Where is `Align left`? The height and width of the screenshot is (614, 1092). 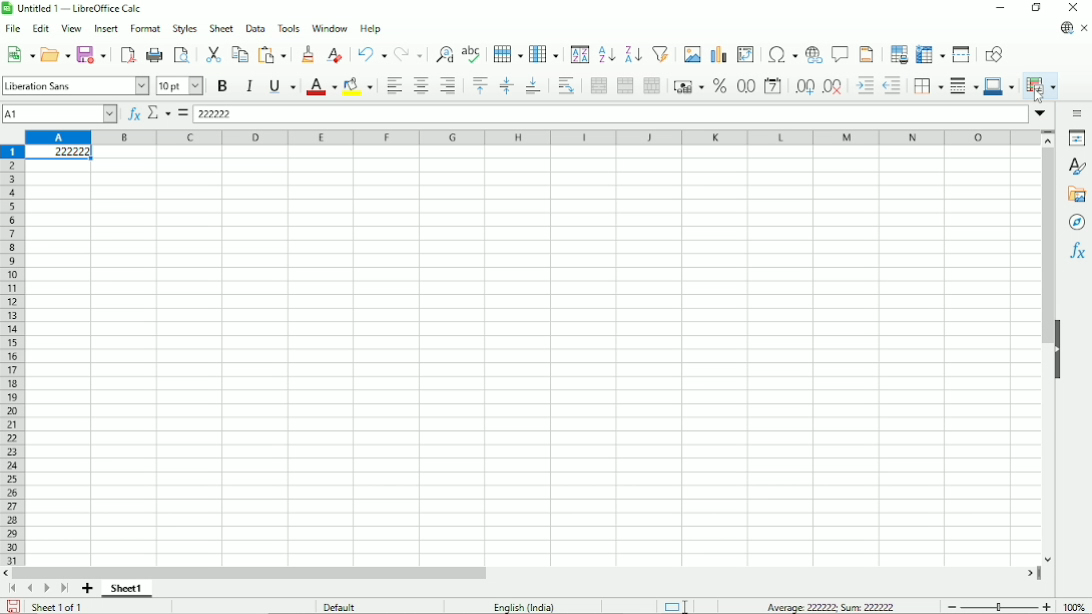
Align left is located at coordinates (393, 86).